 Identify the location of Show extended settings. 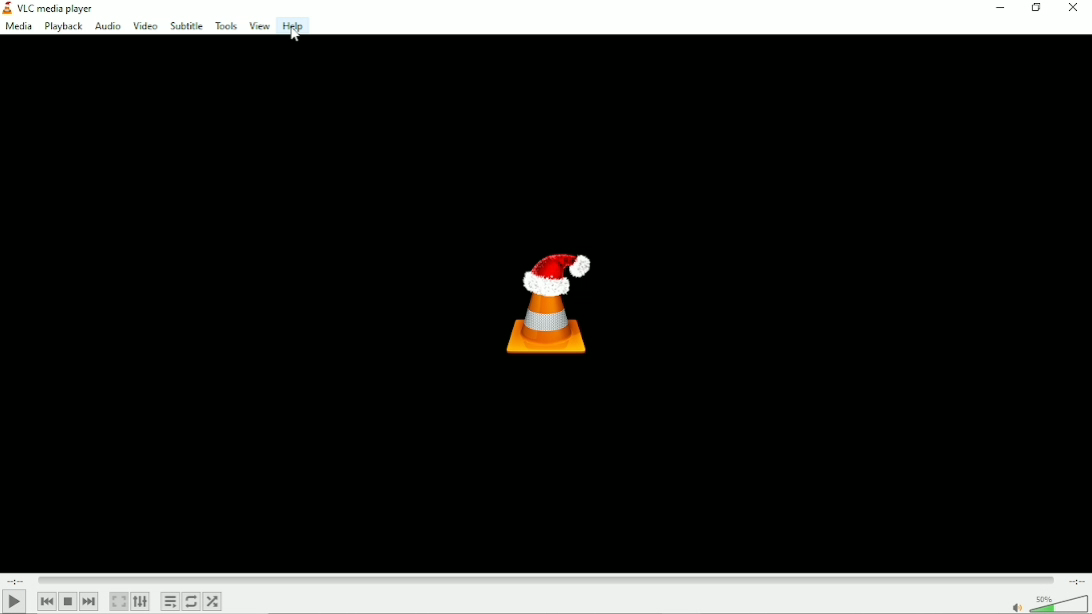
(141, 601).